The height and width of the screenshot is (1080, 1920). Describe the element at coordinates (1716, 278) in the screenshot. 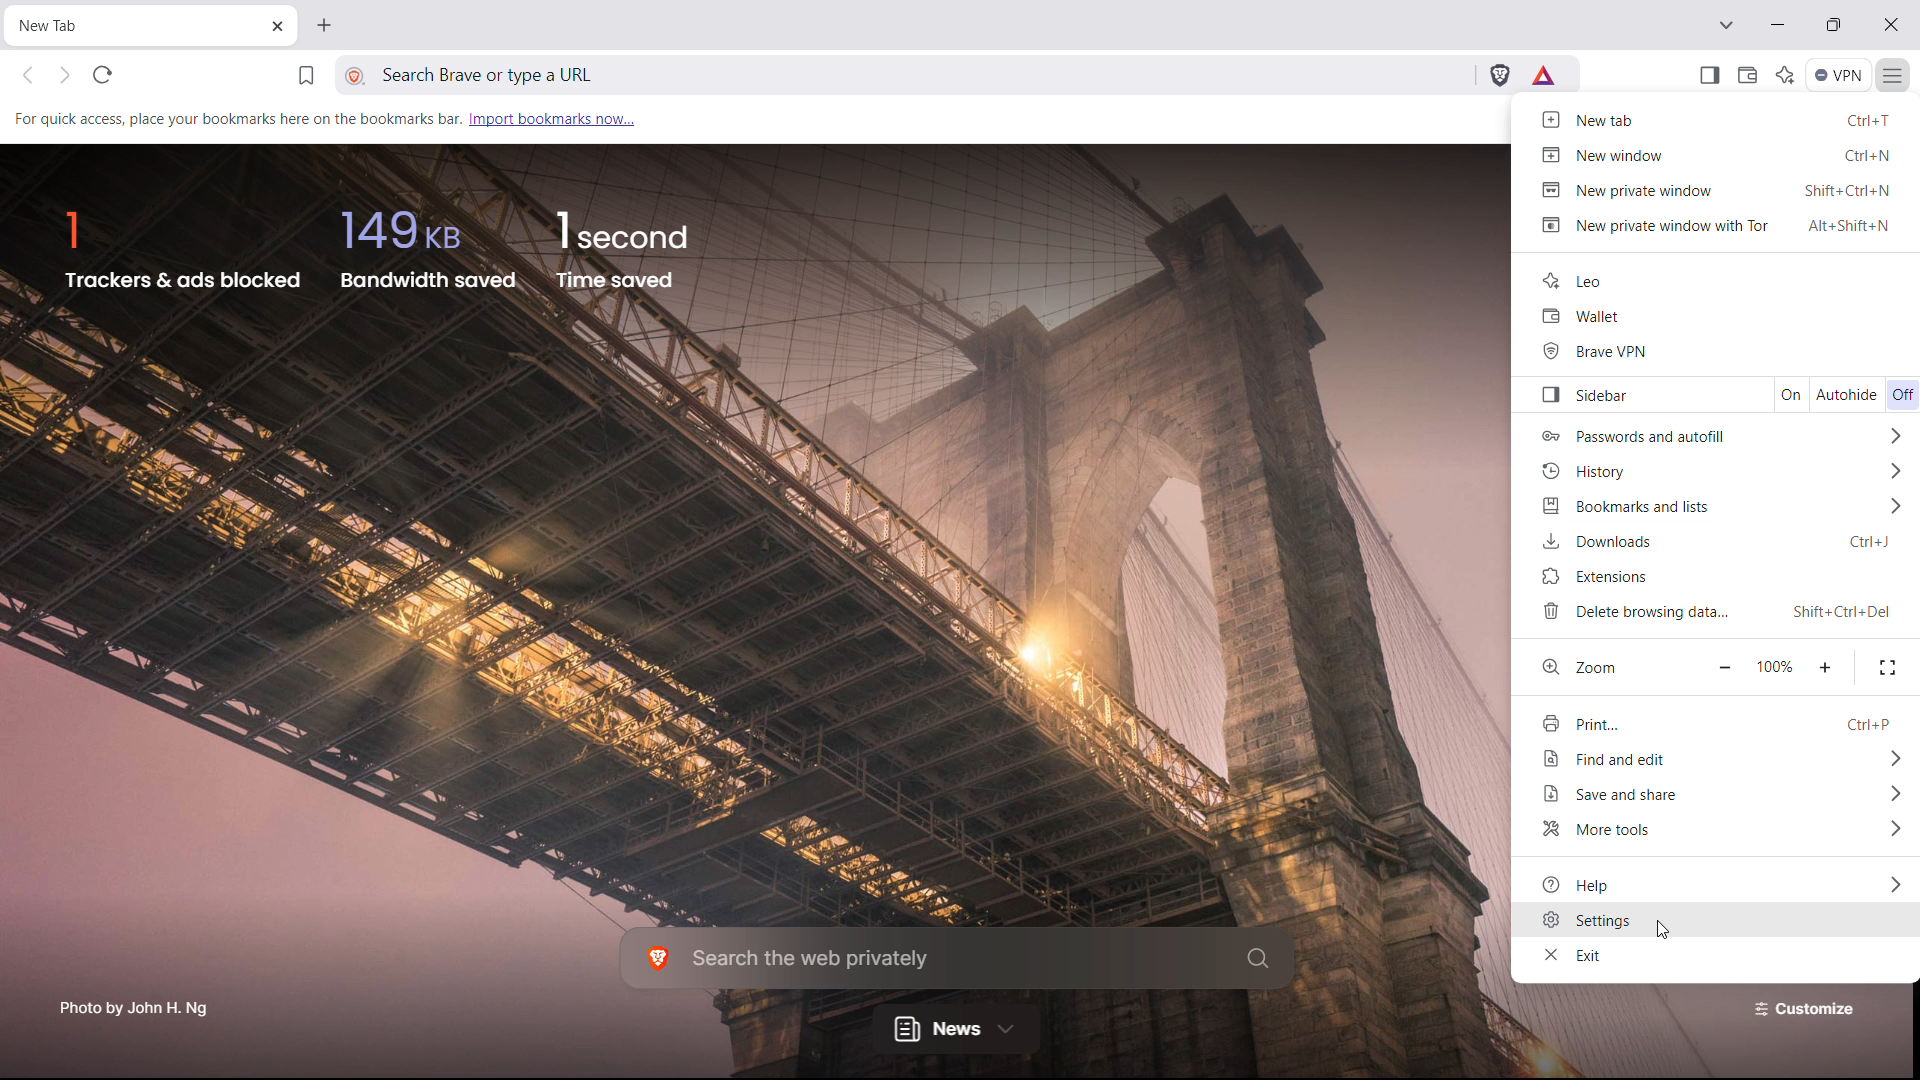

I see `leo` at that location.